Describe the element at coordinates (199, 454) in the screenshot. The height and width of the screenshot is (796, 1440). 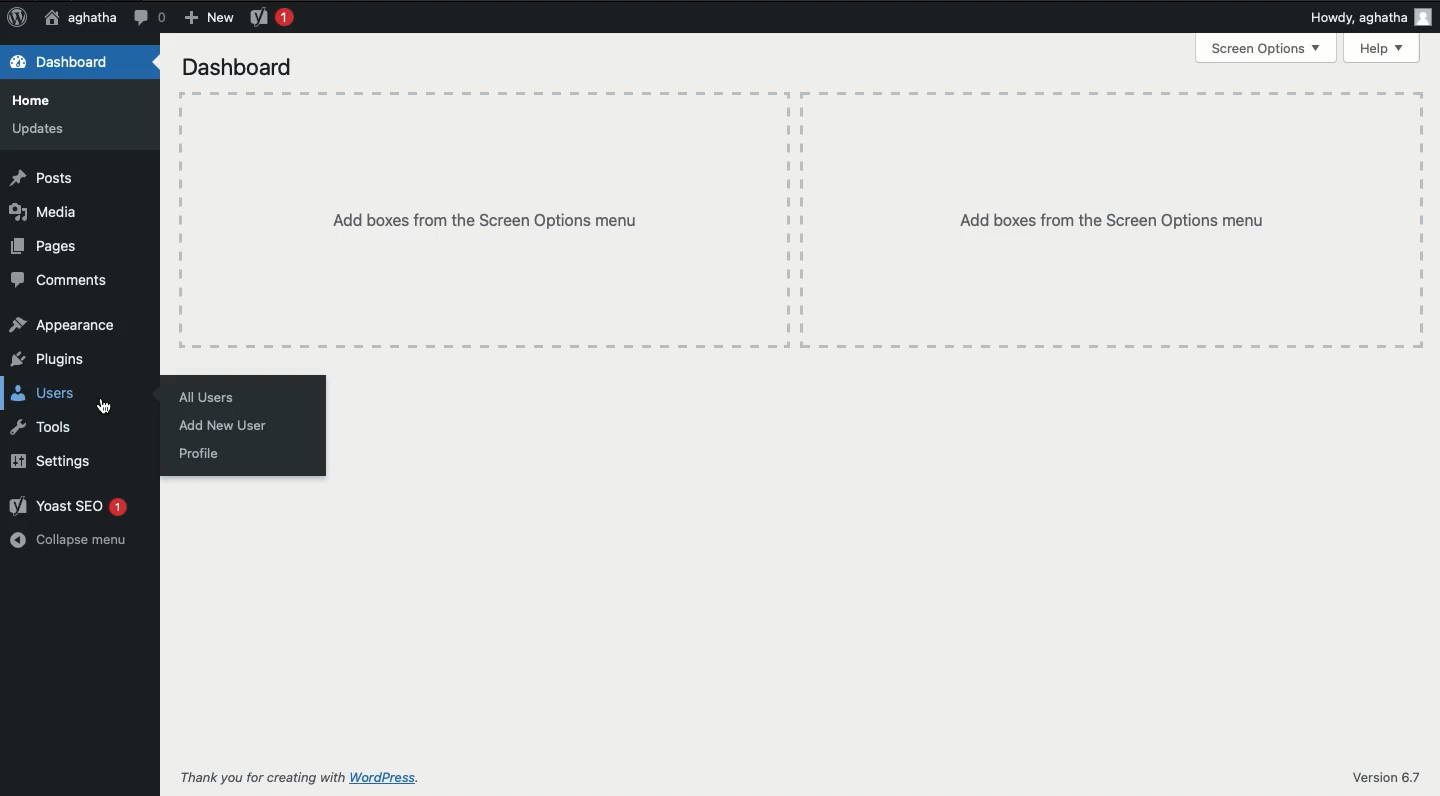
I see `Profile` at that location.